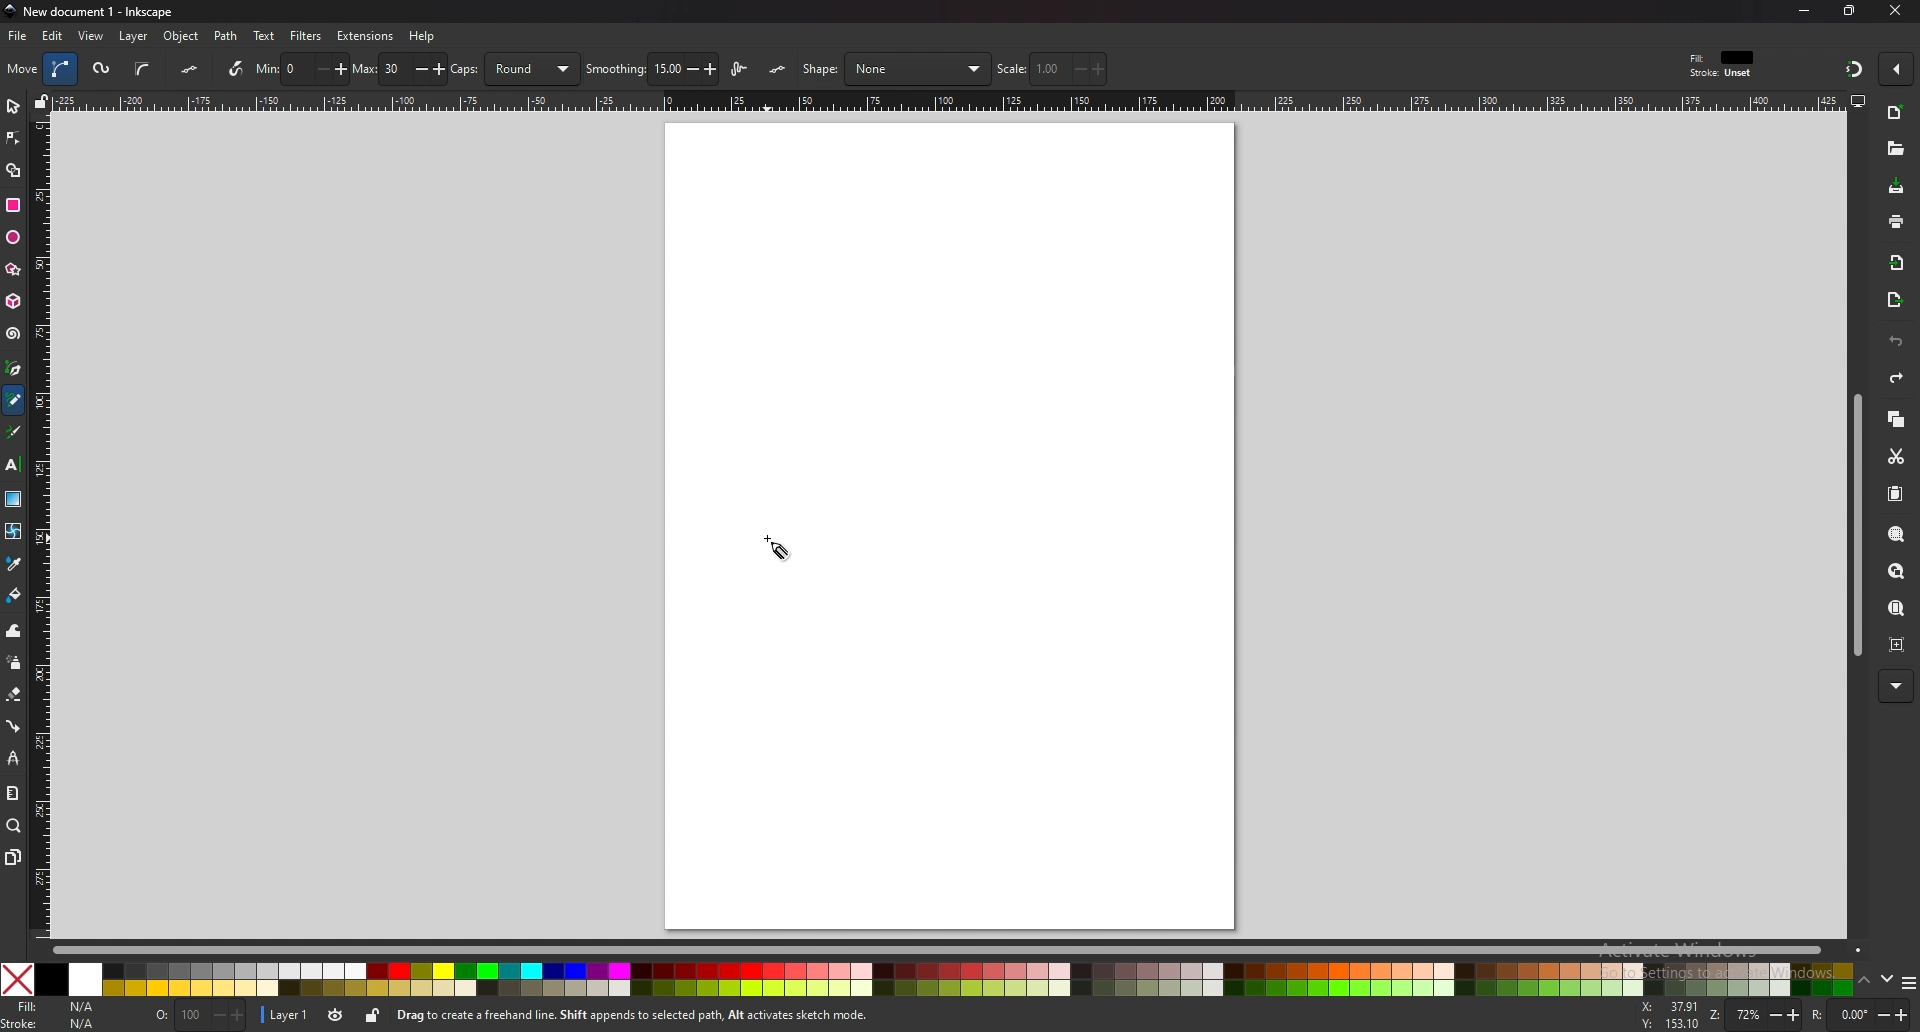 This screenshot has width=1920, height=1032. What do you see at coordinates (895, 69) in the screenshot?
I see `shape` at bounding box center [895, 69].